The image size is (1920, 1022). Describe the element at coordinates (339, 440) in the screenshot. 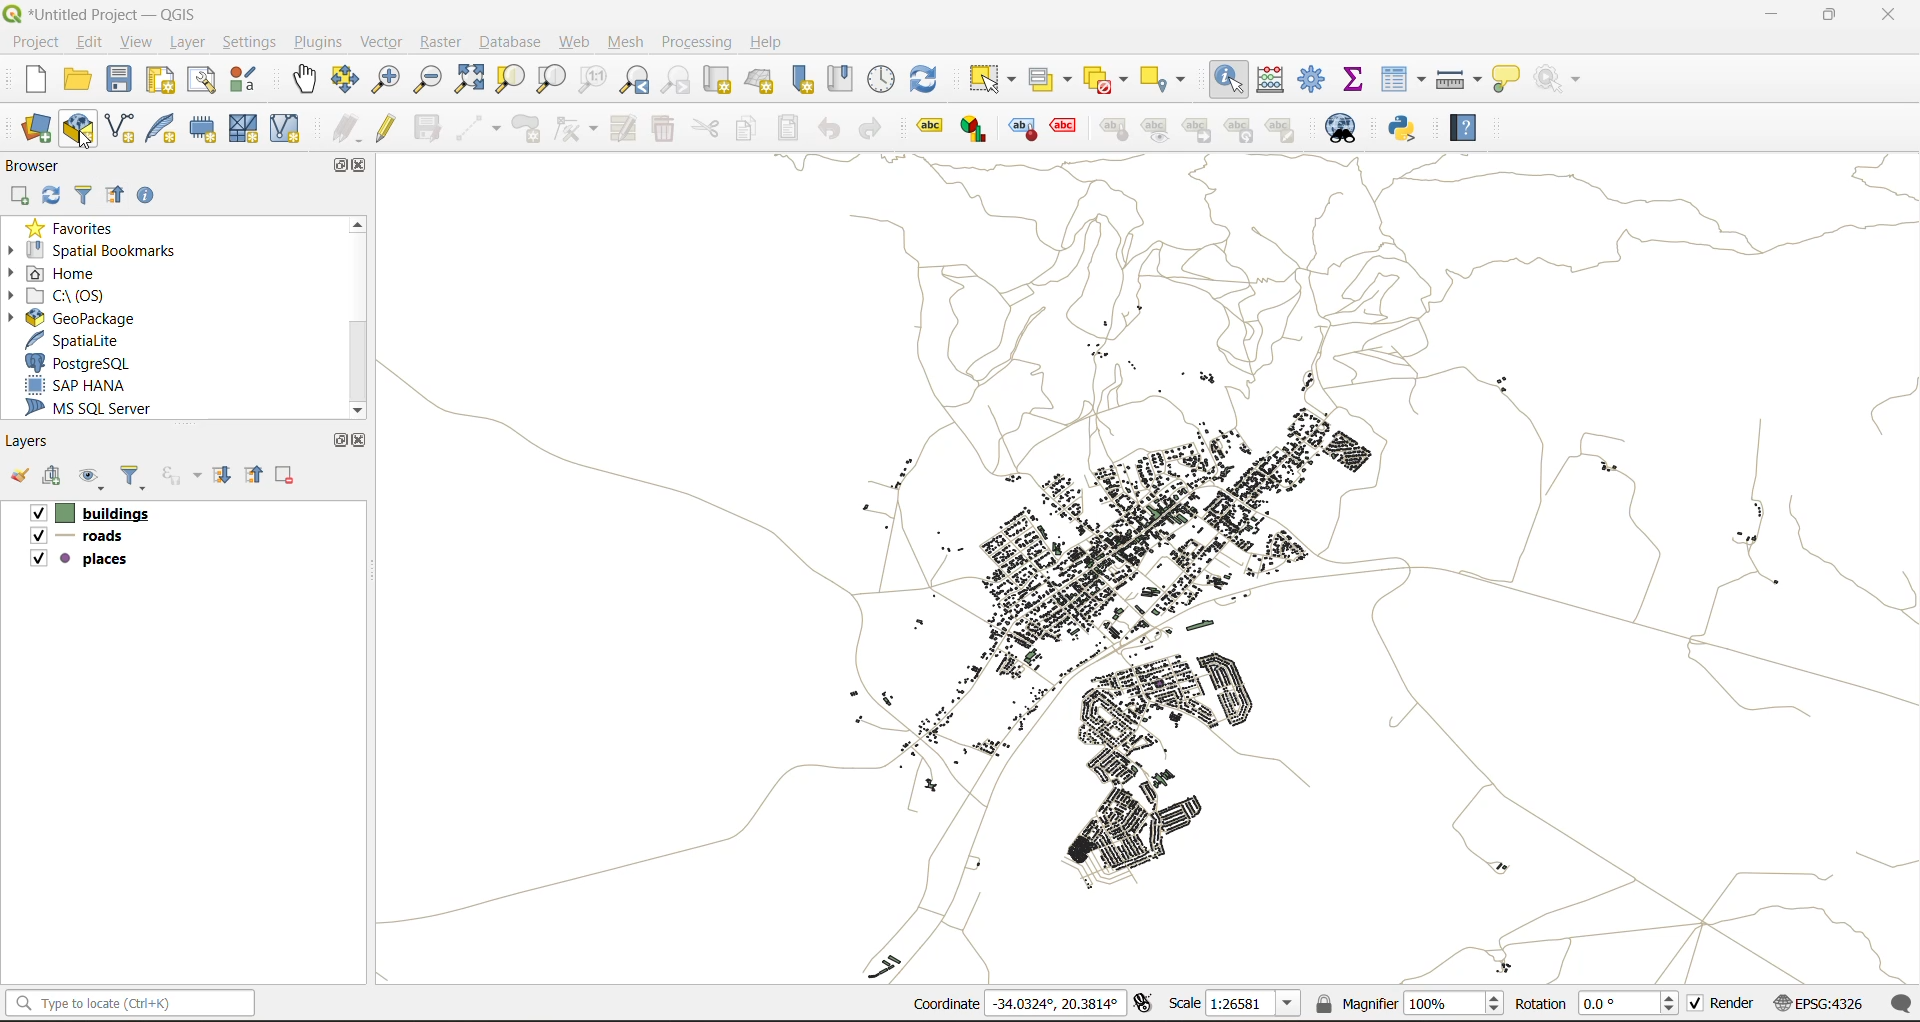

I see `maximize` at that location.